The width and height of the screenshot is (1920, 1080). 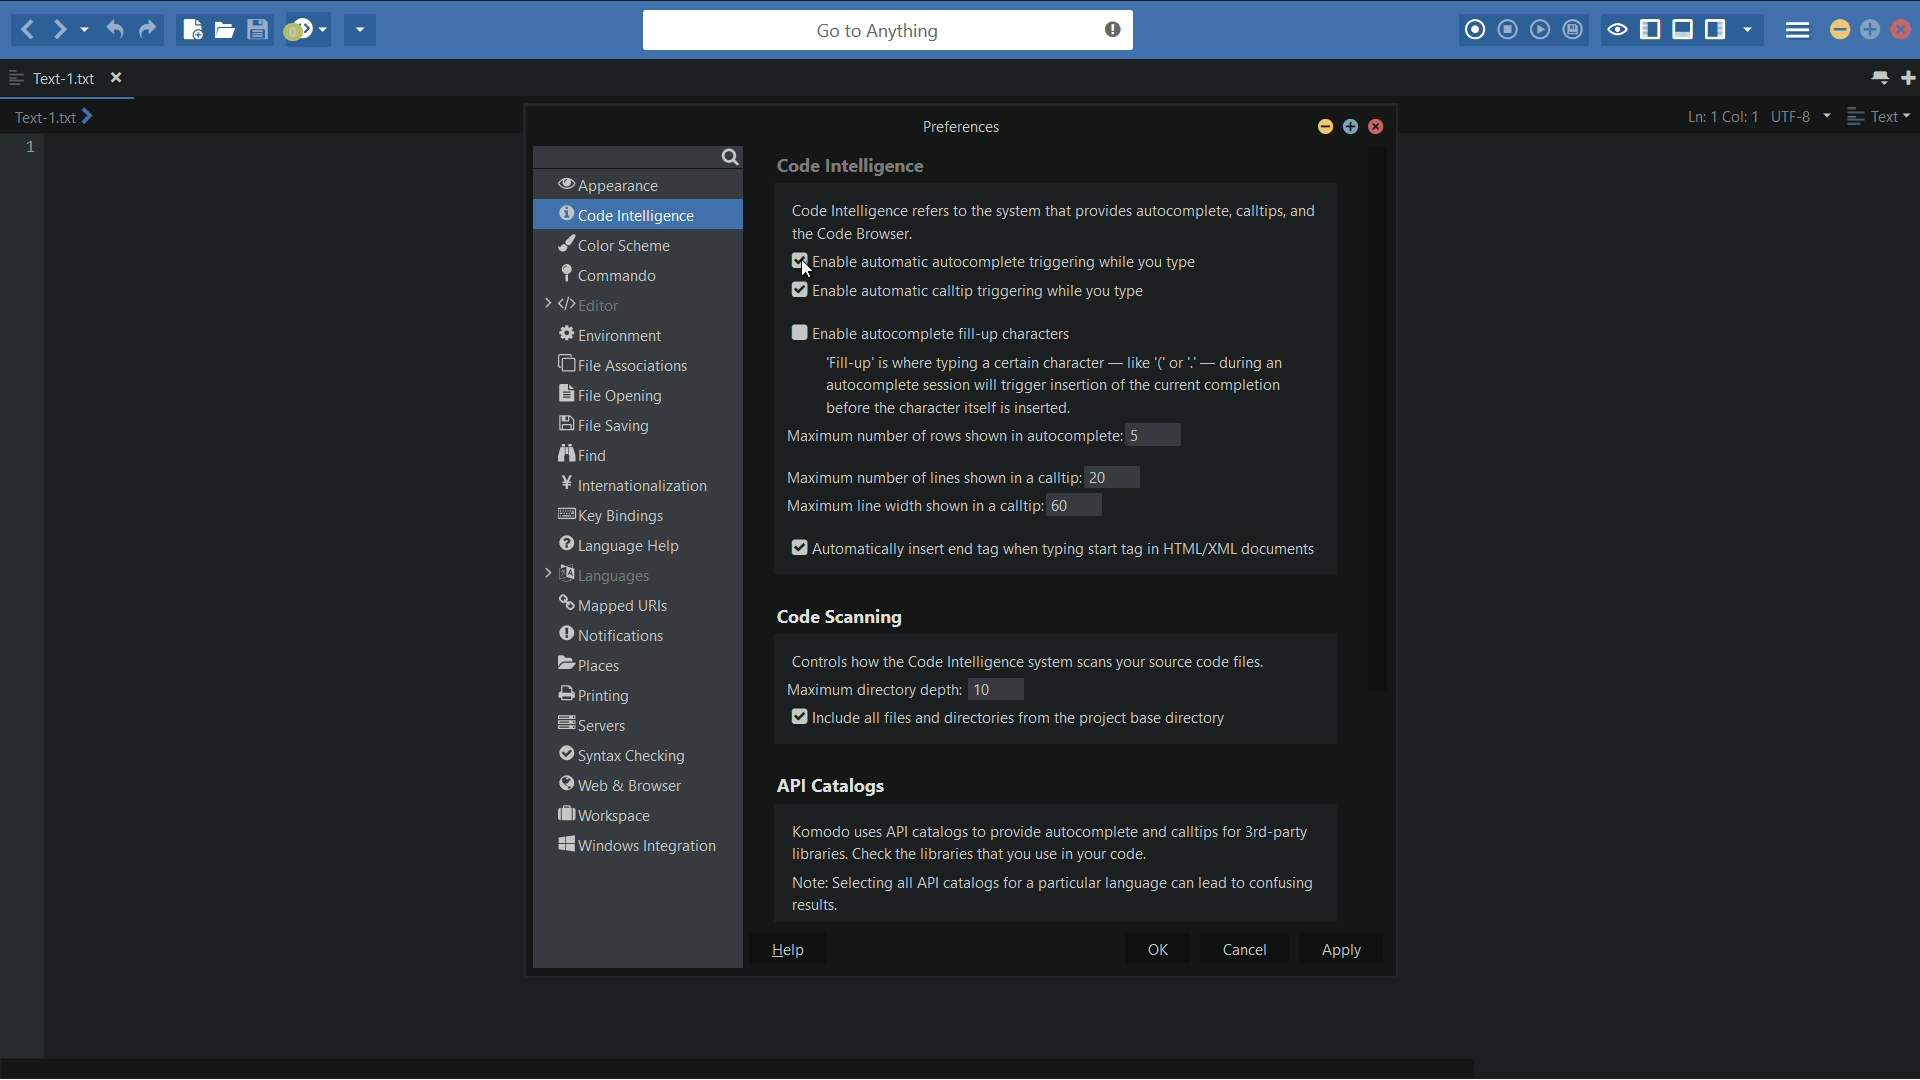 I want to click on share current file, so click(x=362, y=31).